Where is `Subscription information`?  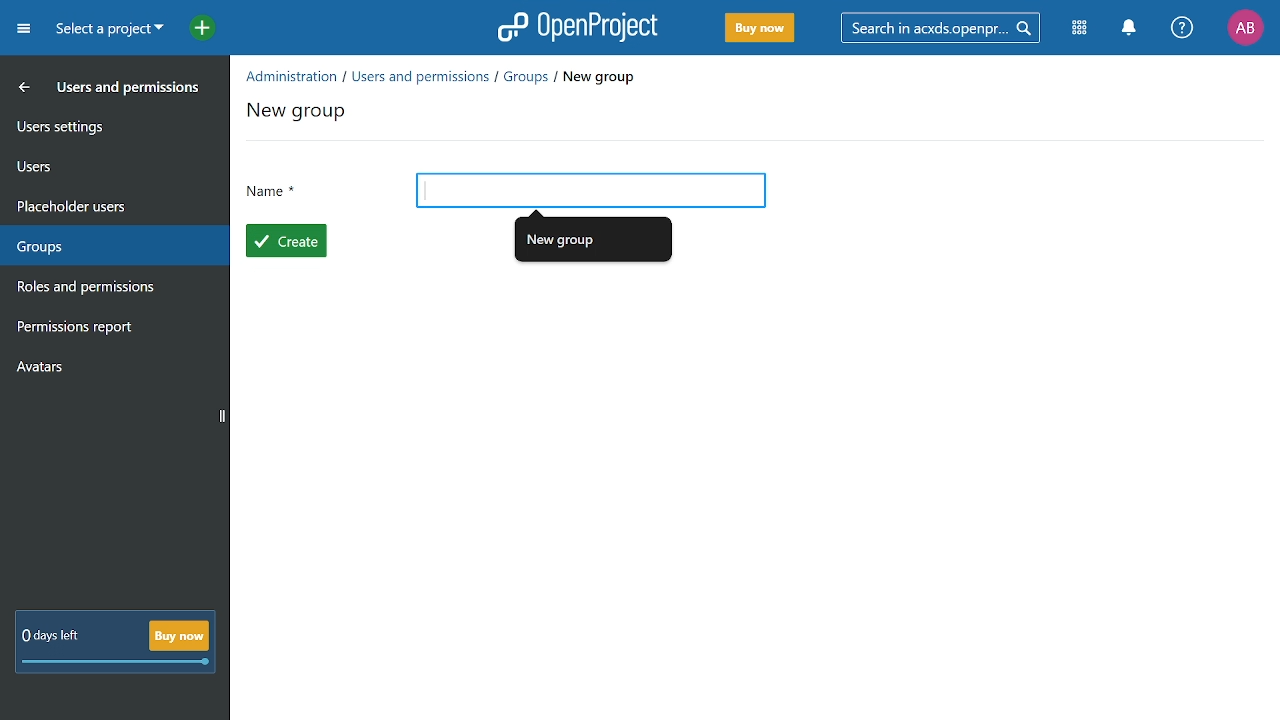
Subscription information is located at coordinates (48, 637).